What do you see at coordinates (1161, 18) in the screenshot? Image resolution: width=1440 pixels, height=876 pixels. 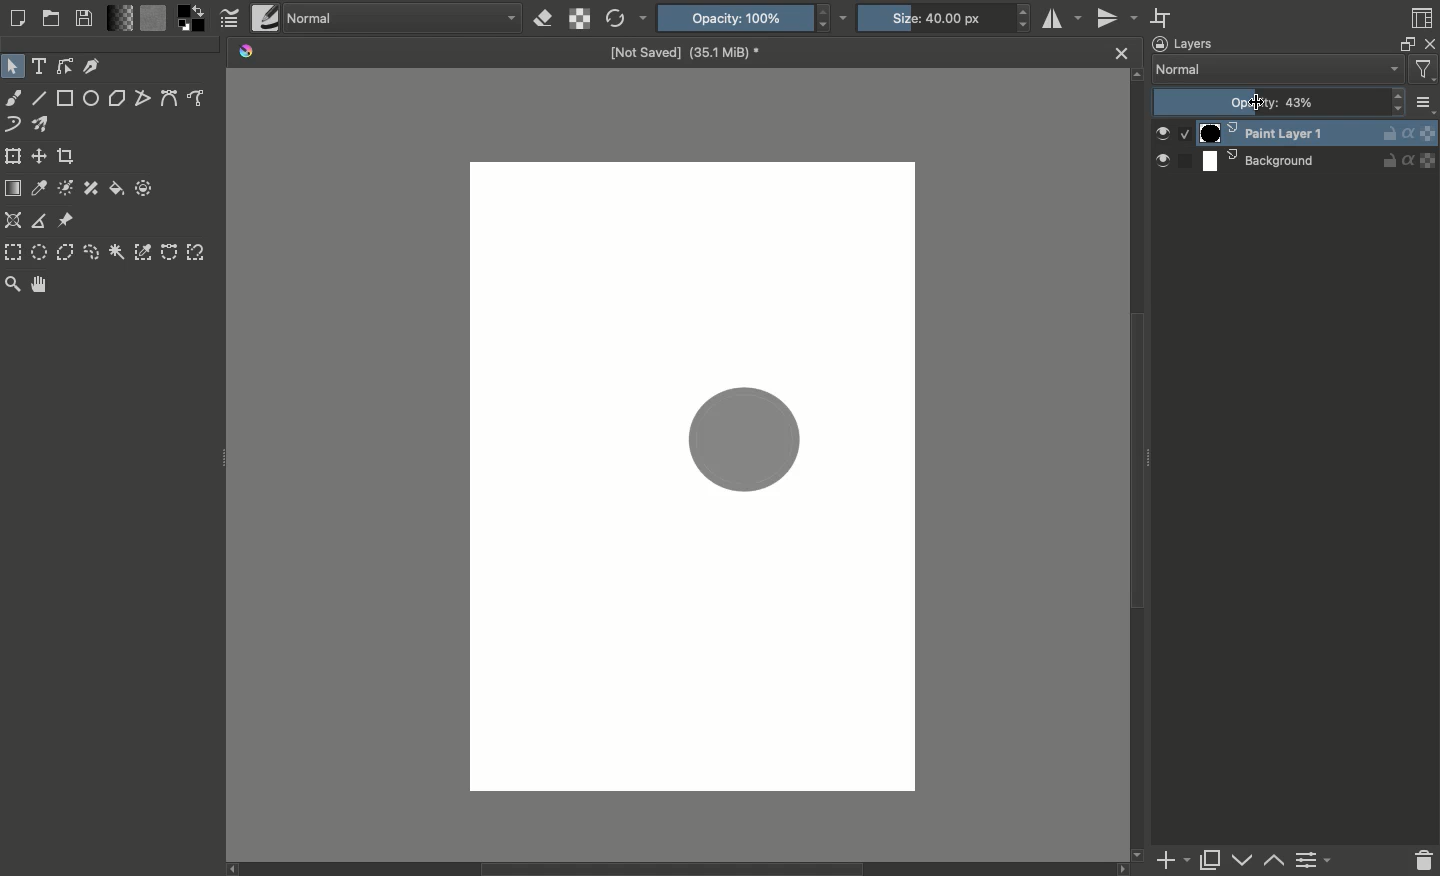 I see `Wrap around mode` at bounding box center [1161, 18].